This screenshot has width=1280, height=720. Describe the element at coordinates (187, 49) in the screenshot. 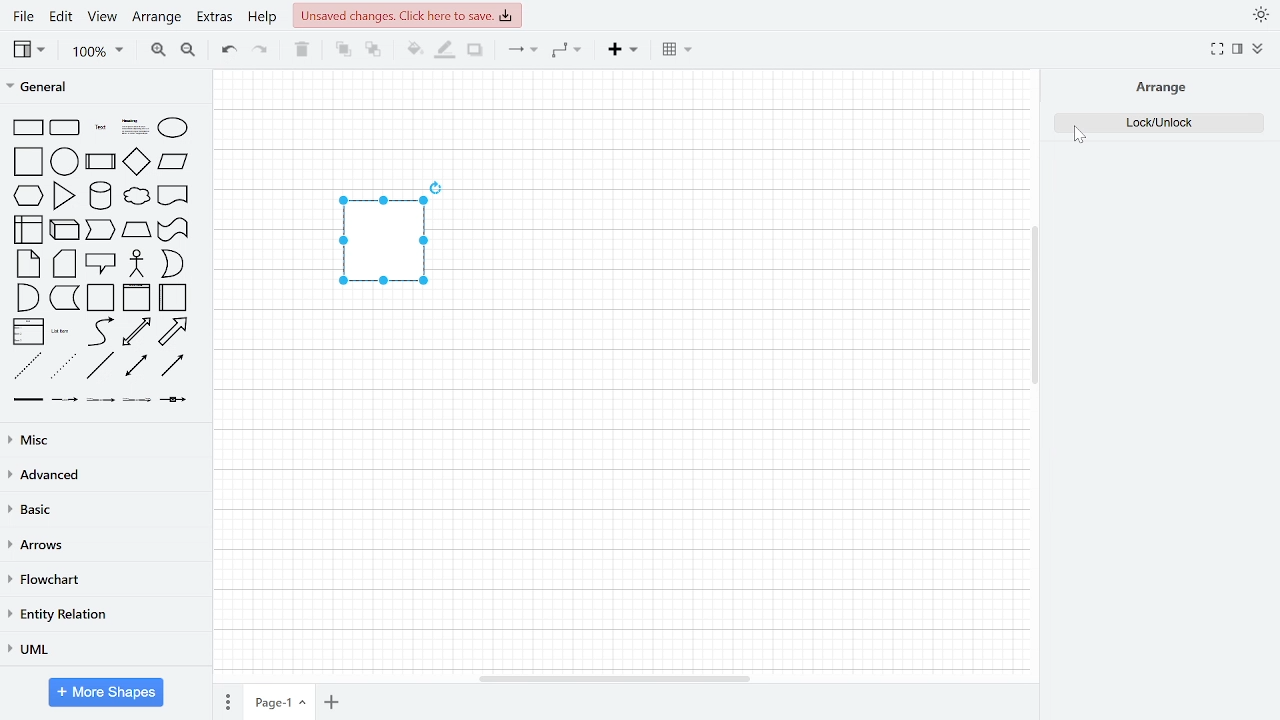

I see `zoom out` at that location.